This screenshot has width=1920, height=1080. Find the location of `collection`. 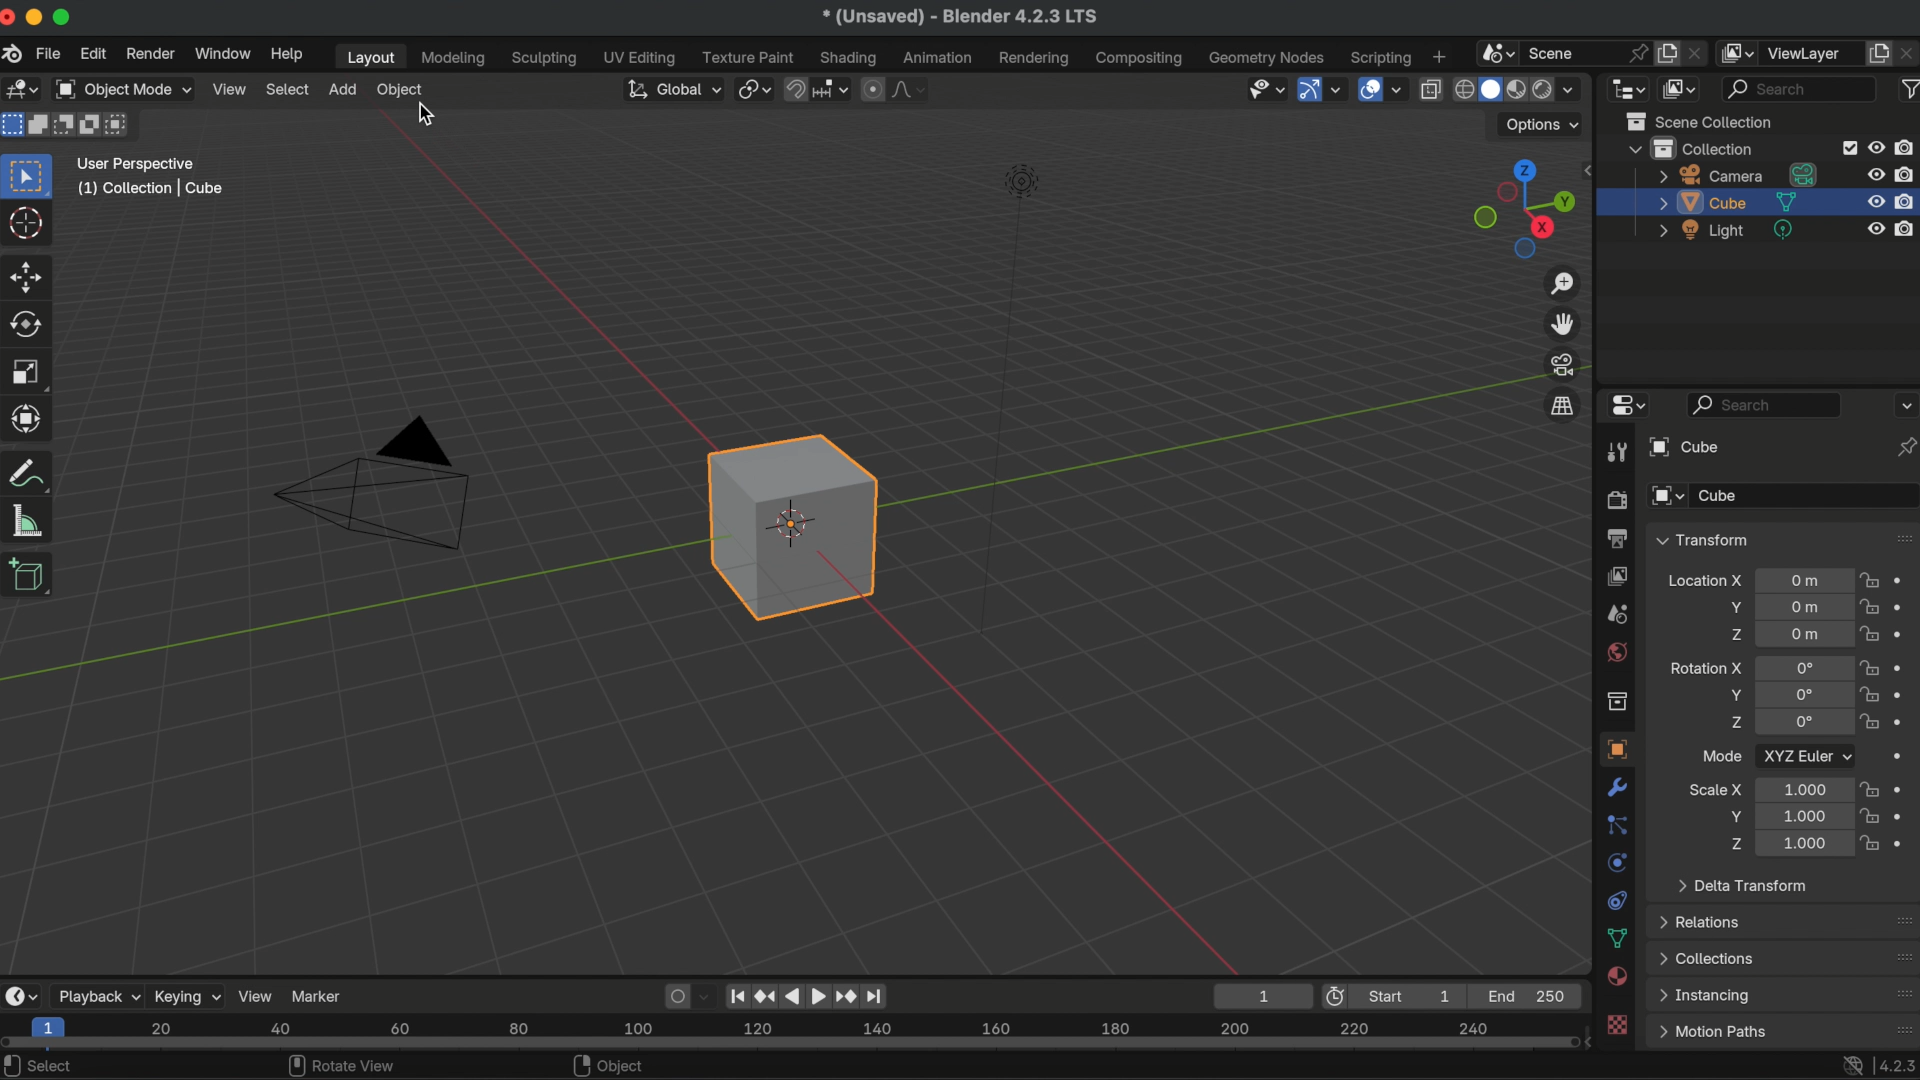

collection is located at coordinates (1691, 148).